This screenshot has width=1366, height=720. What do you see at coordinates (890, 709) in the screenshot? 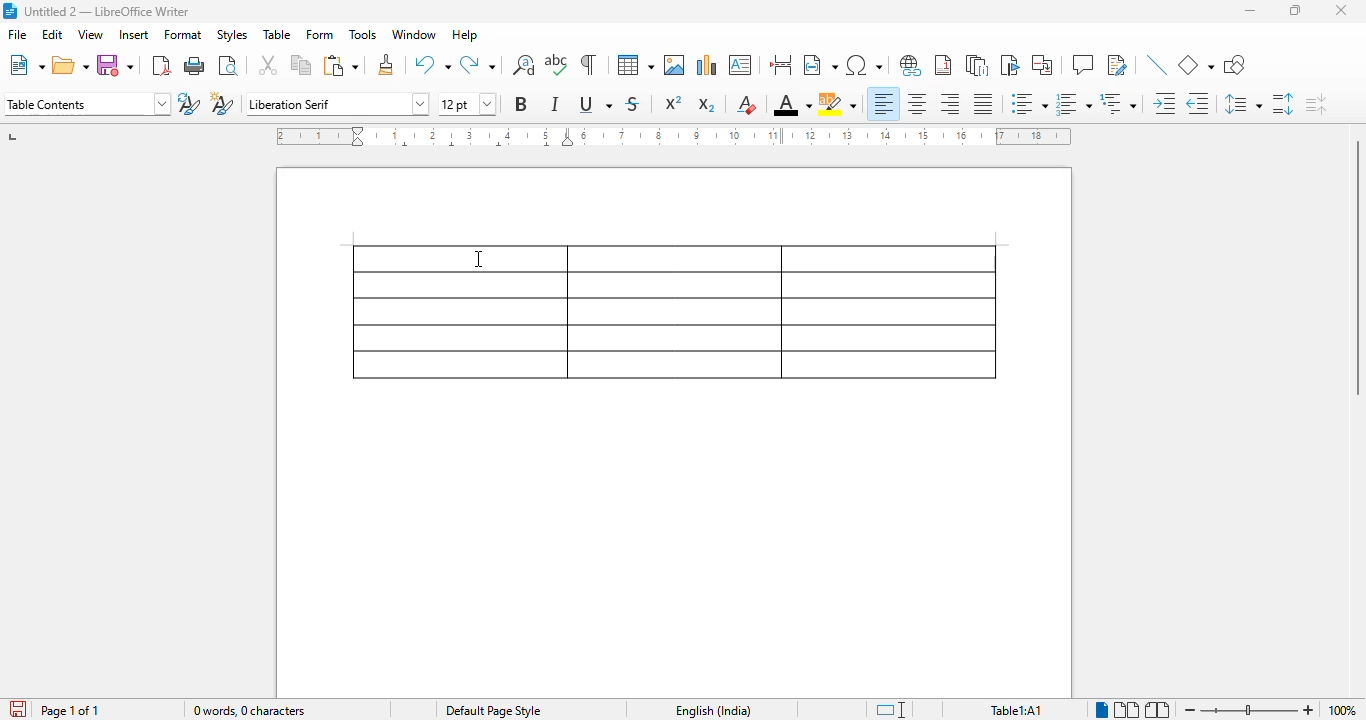
I see `standard selection` at bounding box center [890, 709].